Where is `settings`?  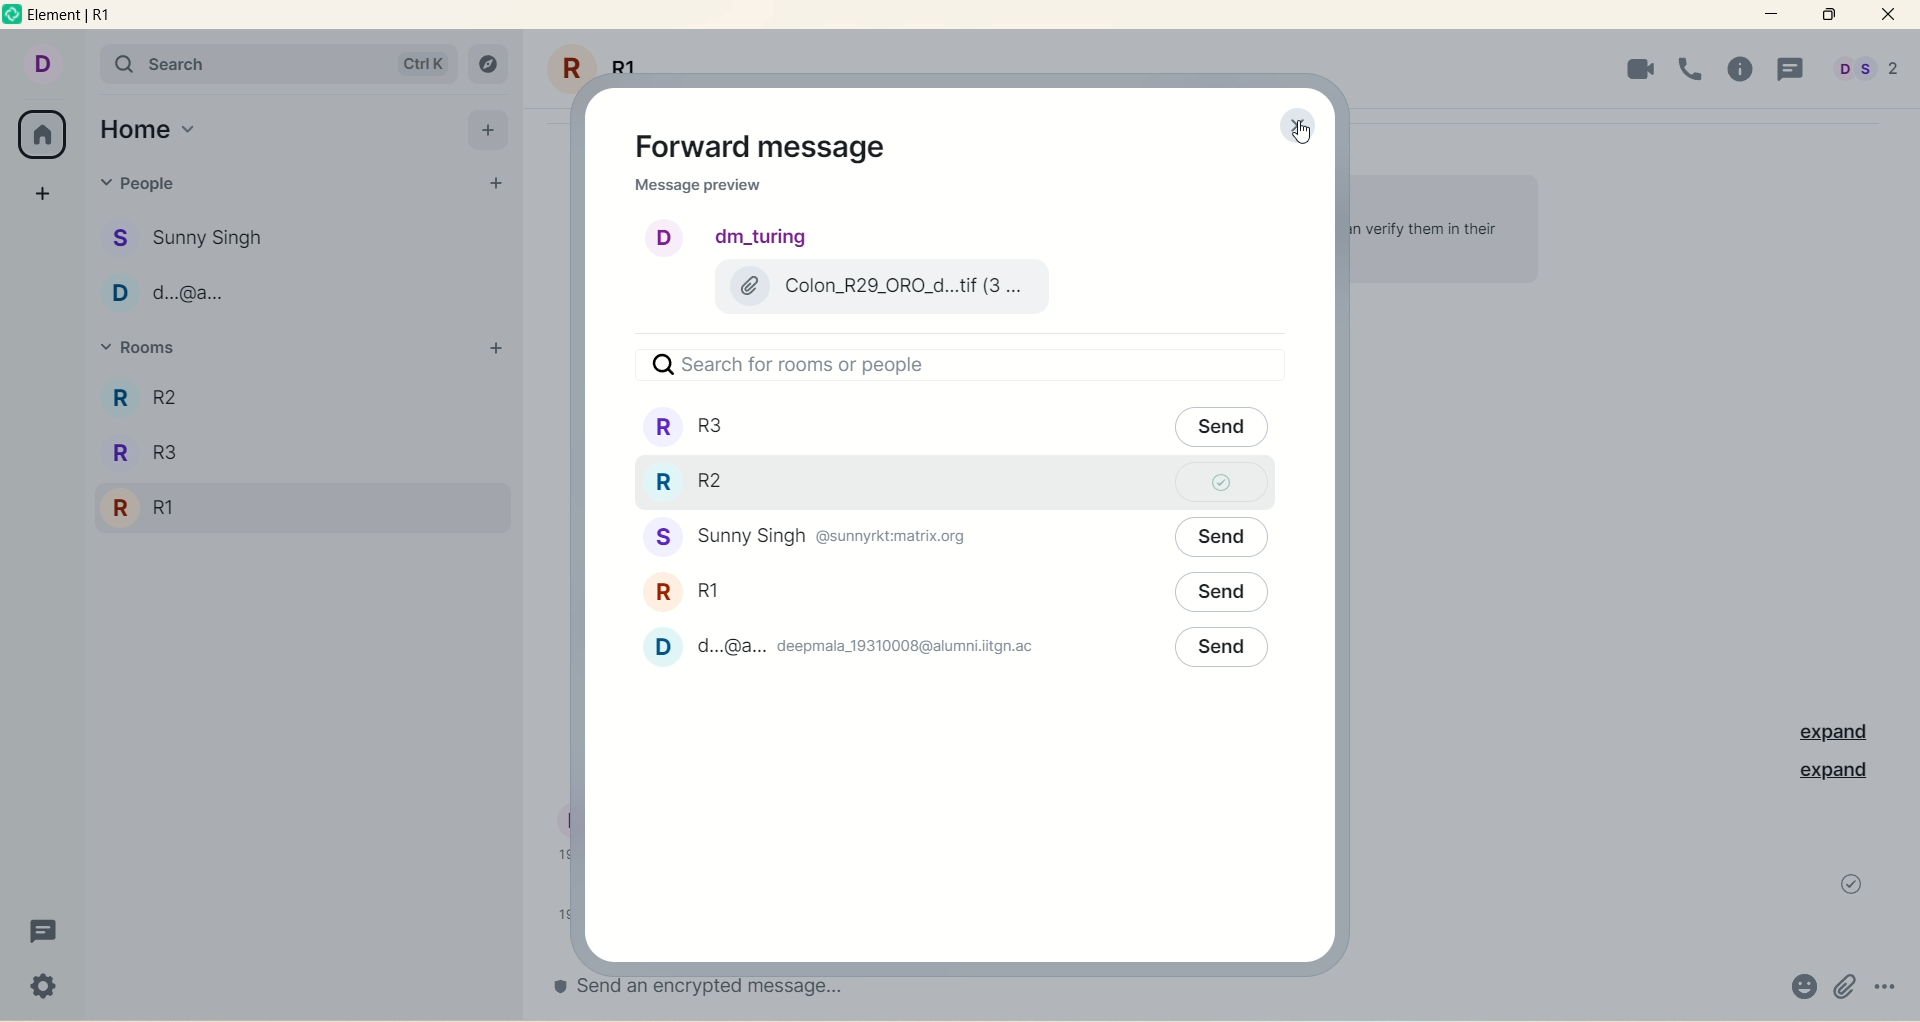 settings is located at coordinates (46, 989).